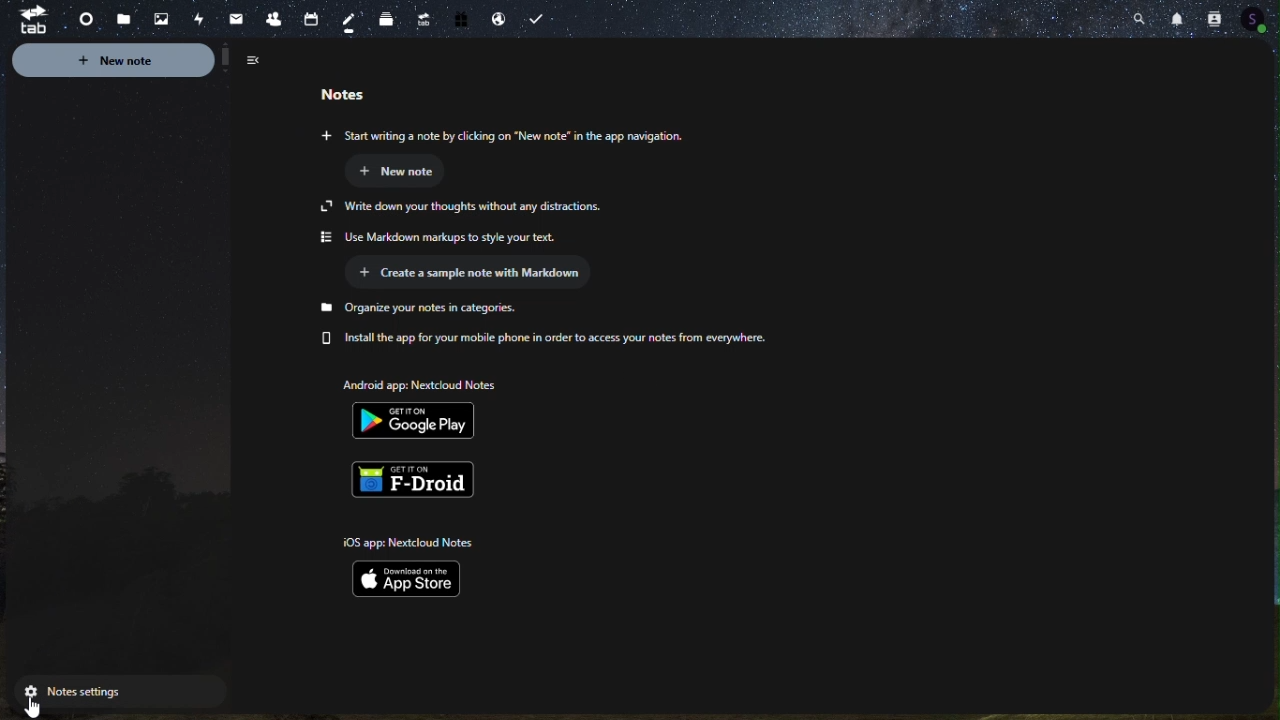 This screenshot has height=720, width=1280. Describe the element at coordinates (502, 135) in the screenshot. I see ` Start writing a note by clicking on “New note” in the app navigation.` at that location.